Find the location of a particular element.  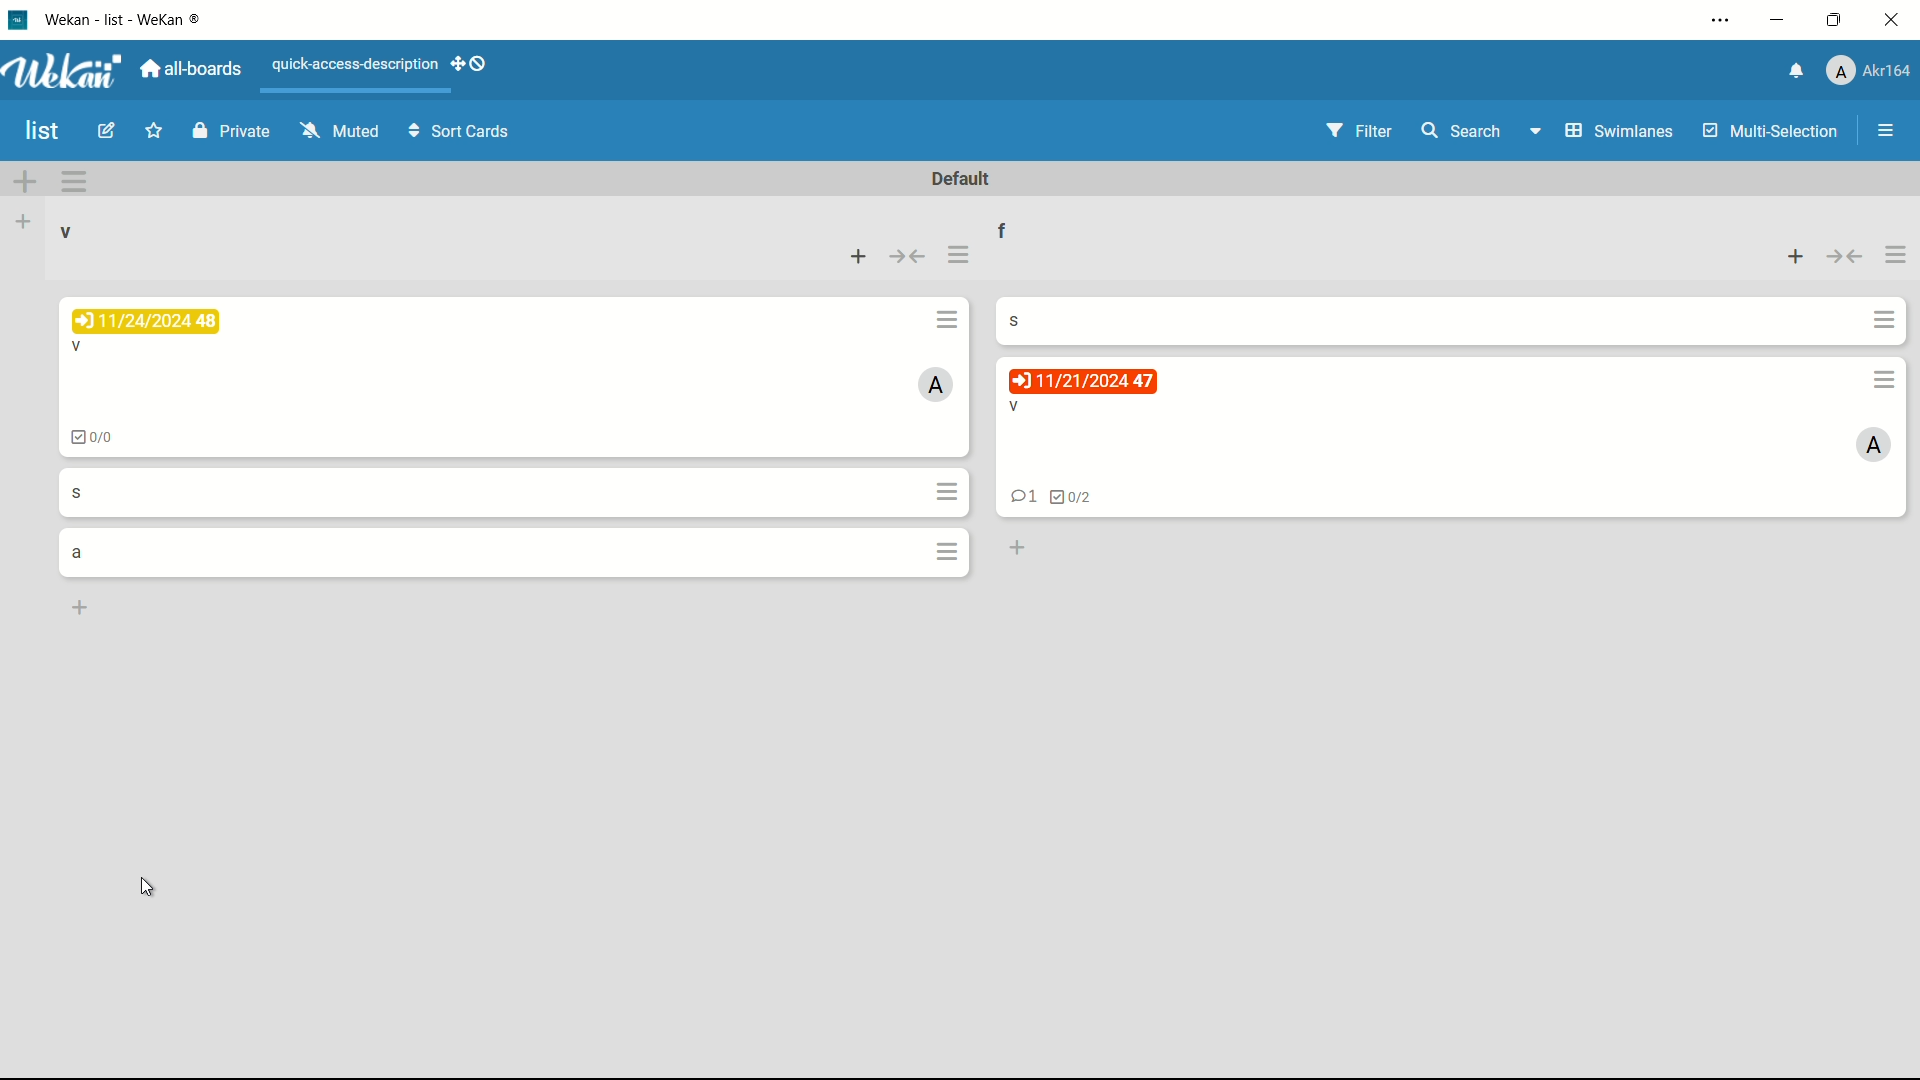

admin is located at coordinates (938, 384).